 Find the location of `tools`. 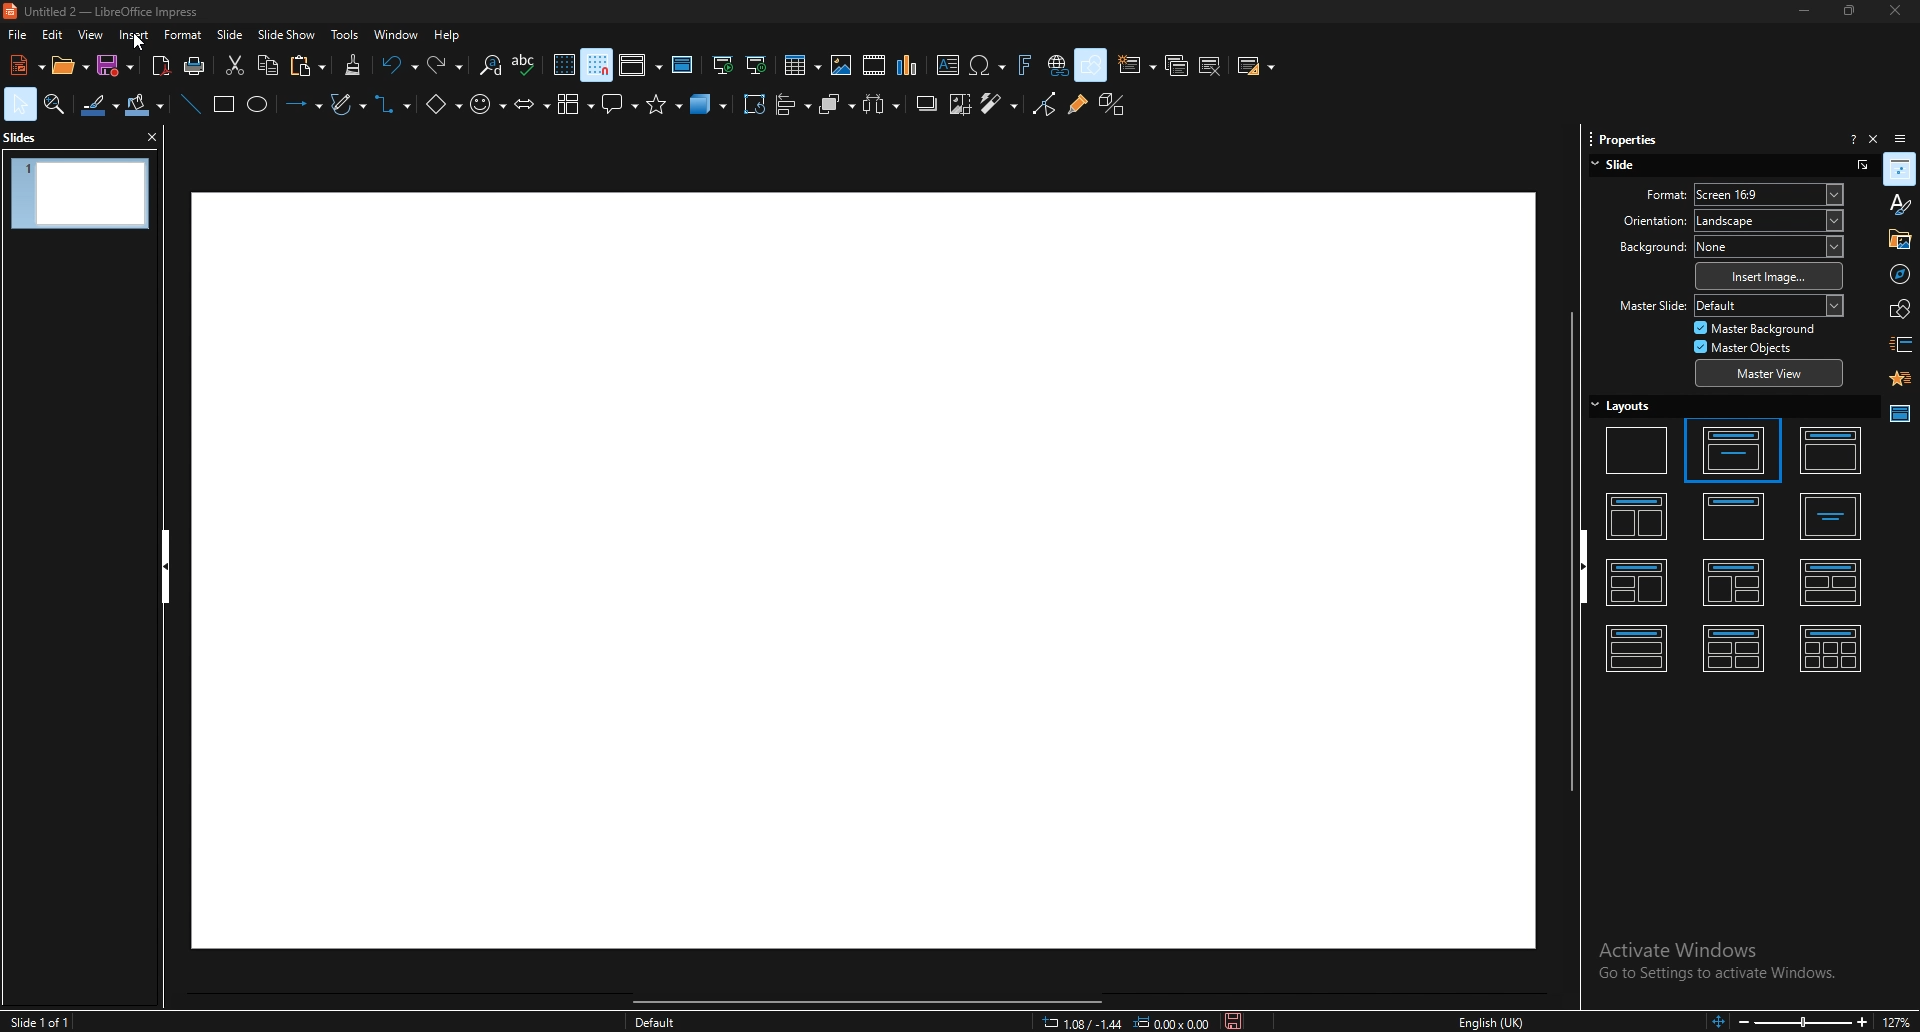

tools is located at coordinates (345, 34).